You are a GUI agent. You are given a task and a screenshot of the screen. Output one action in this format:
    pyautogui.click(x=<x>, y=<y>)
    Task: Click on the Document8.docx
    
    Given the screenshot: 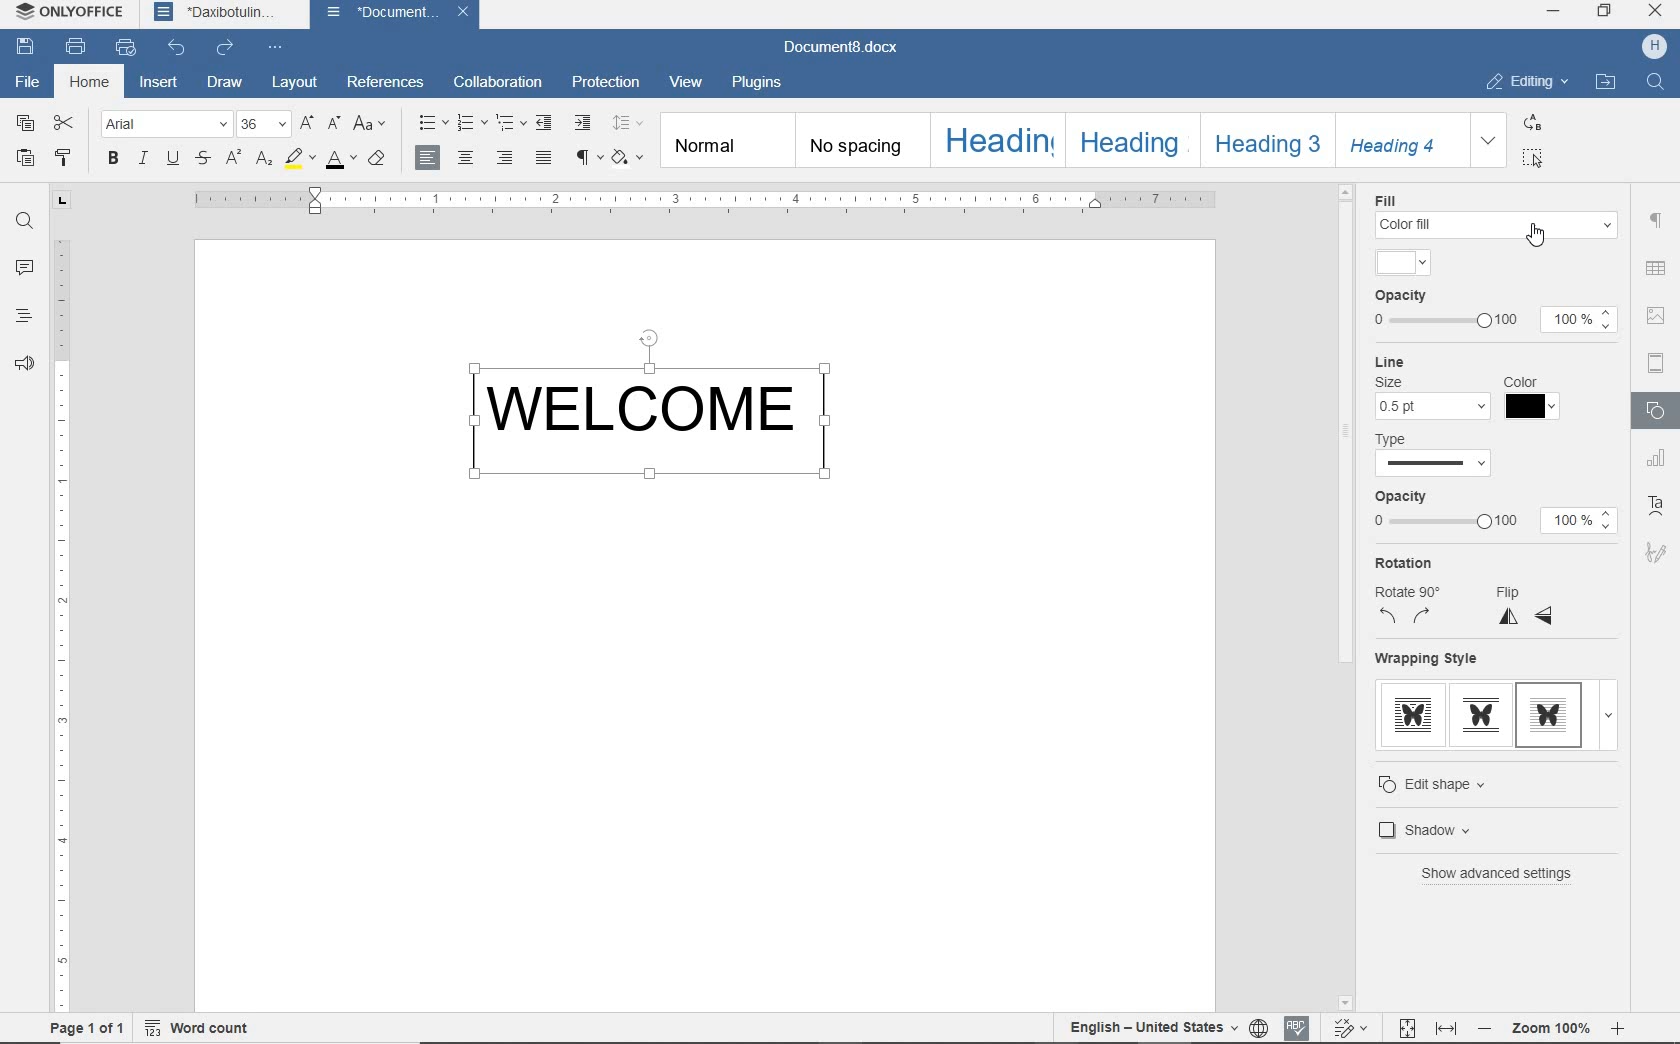 What is the action you would take?
    pyautogui.click(x=838, y=48)
    